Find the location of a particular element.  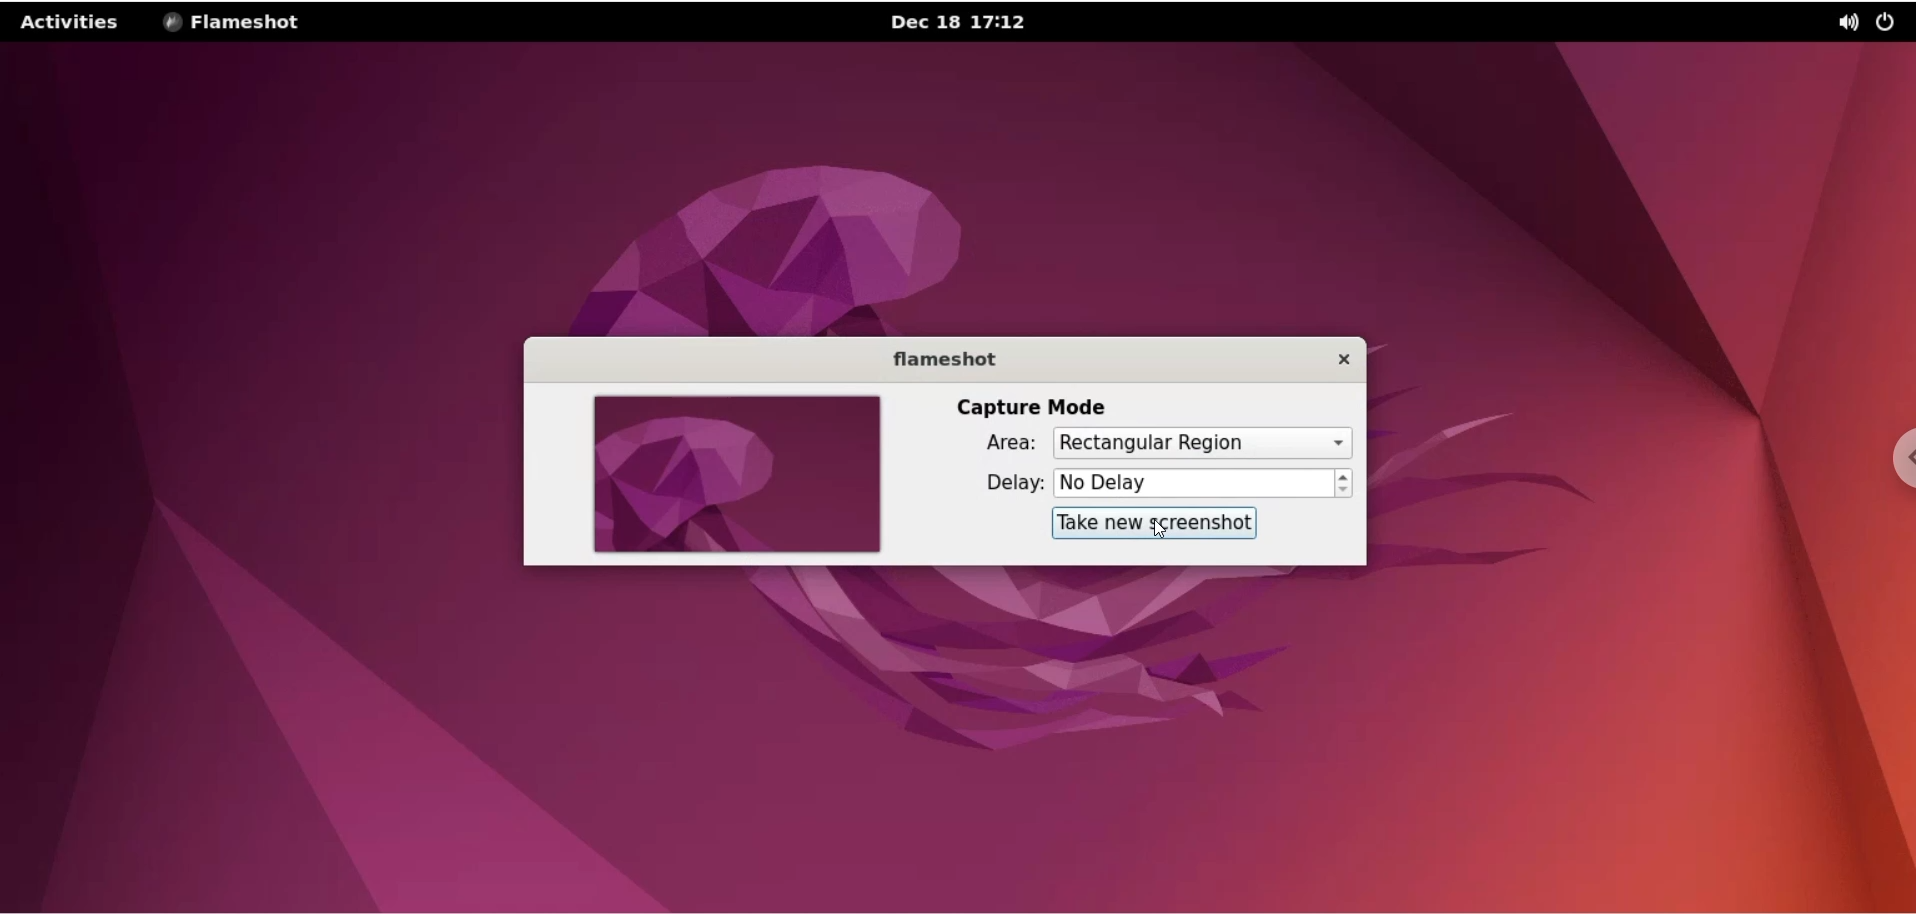

flameshot is located at coordinates (241, 23).